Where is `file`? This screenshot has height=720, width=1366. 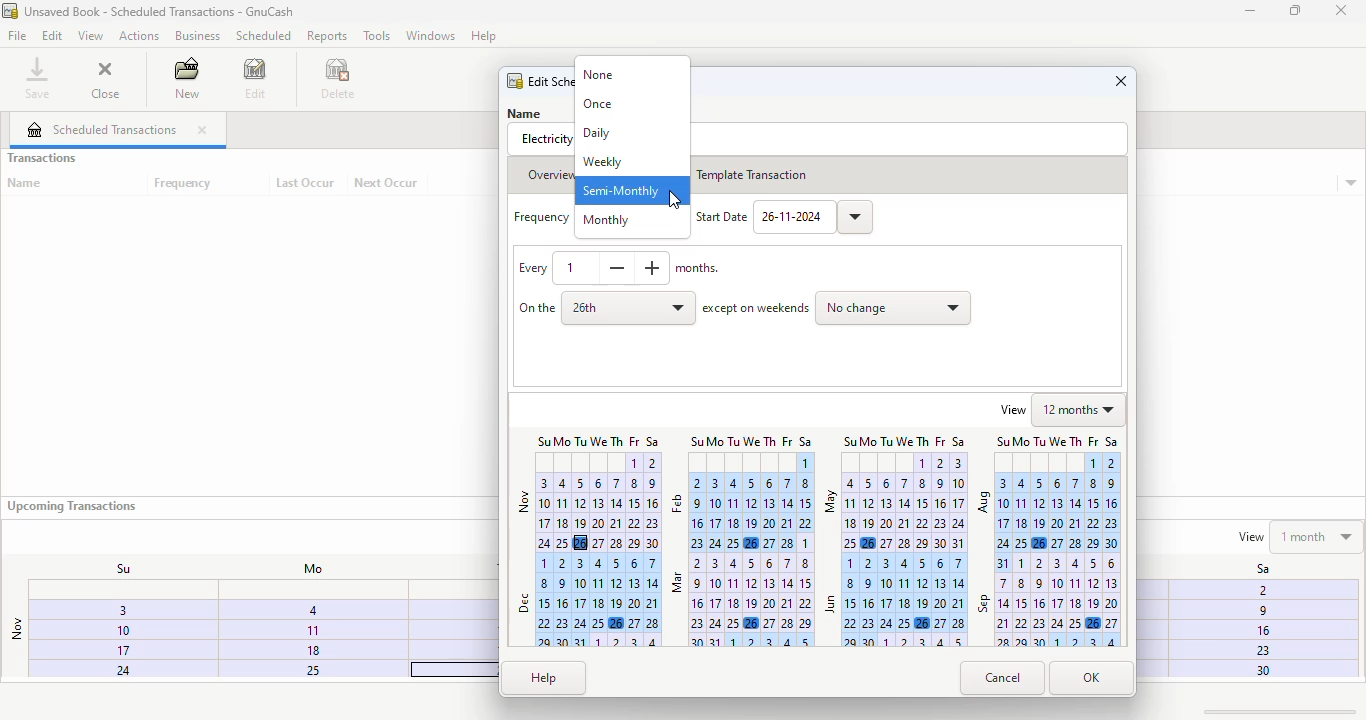
file is located at coordinates (17, 35).